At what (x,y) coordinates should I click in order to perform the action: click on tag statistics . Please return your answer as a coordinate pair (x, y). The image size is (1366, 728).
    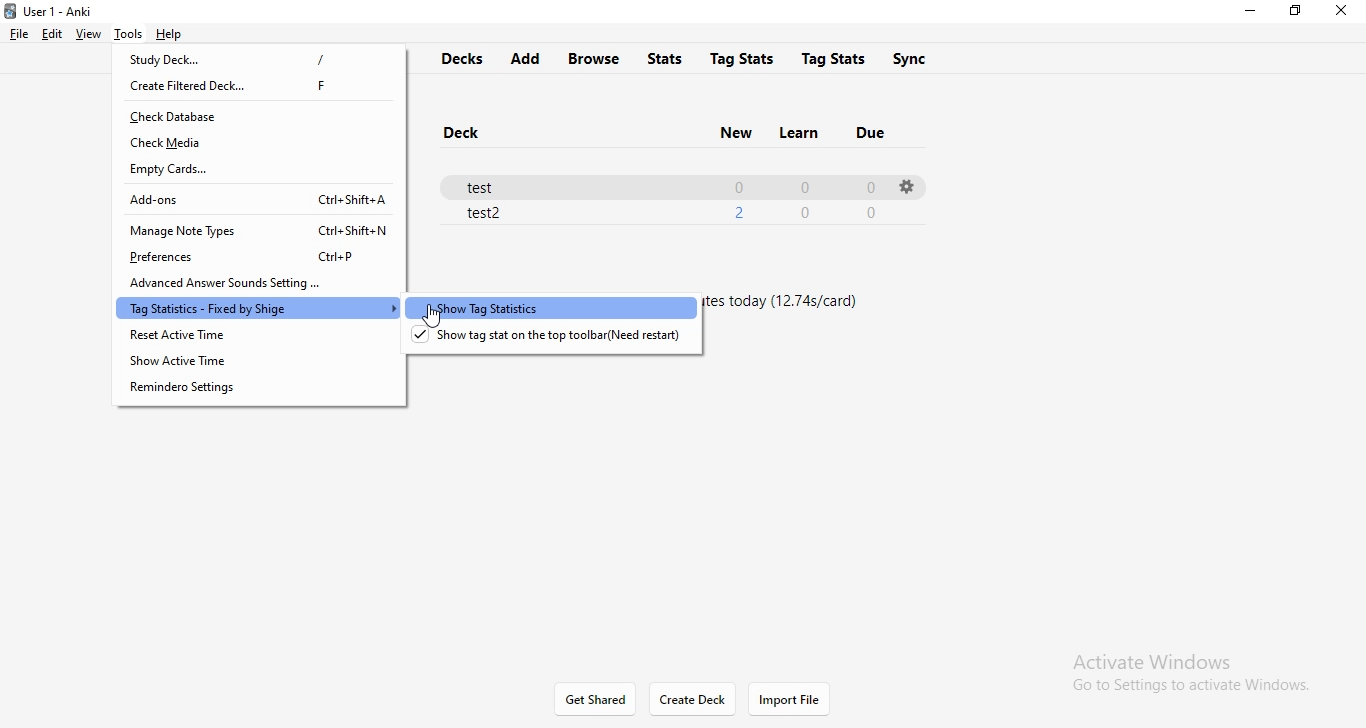
    Looking at the image, I should click on (255, 309).